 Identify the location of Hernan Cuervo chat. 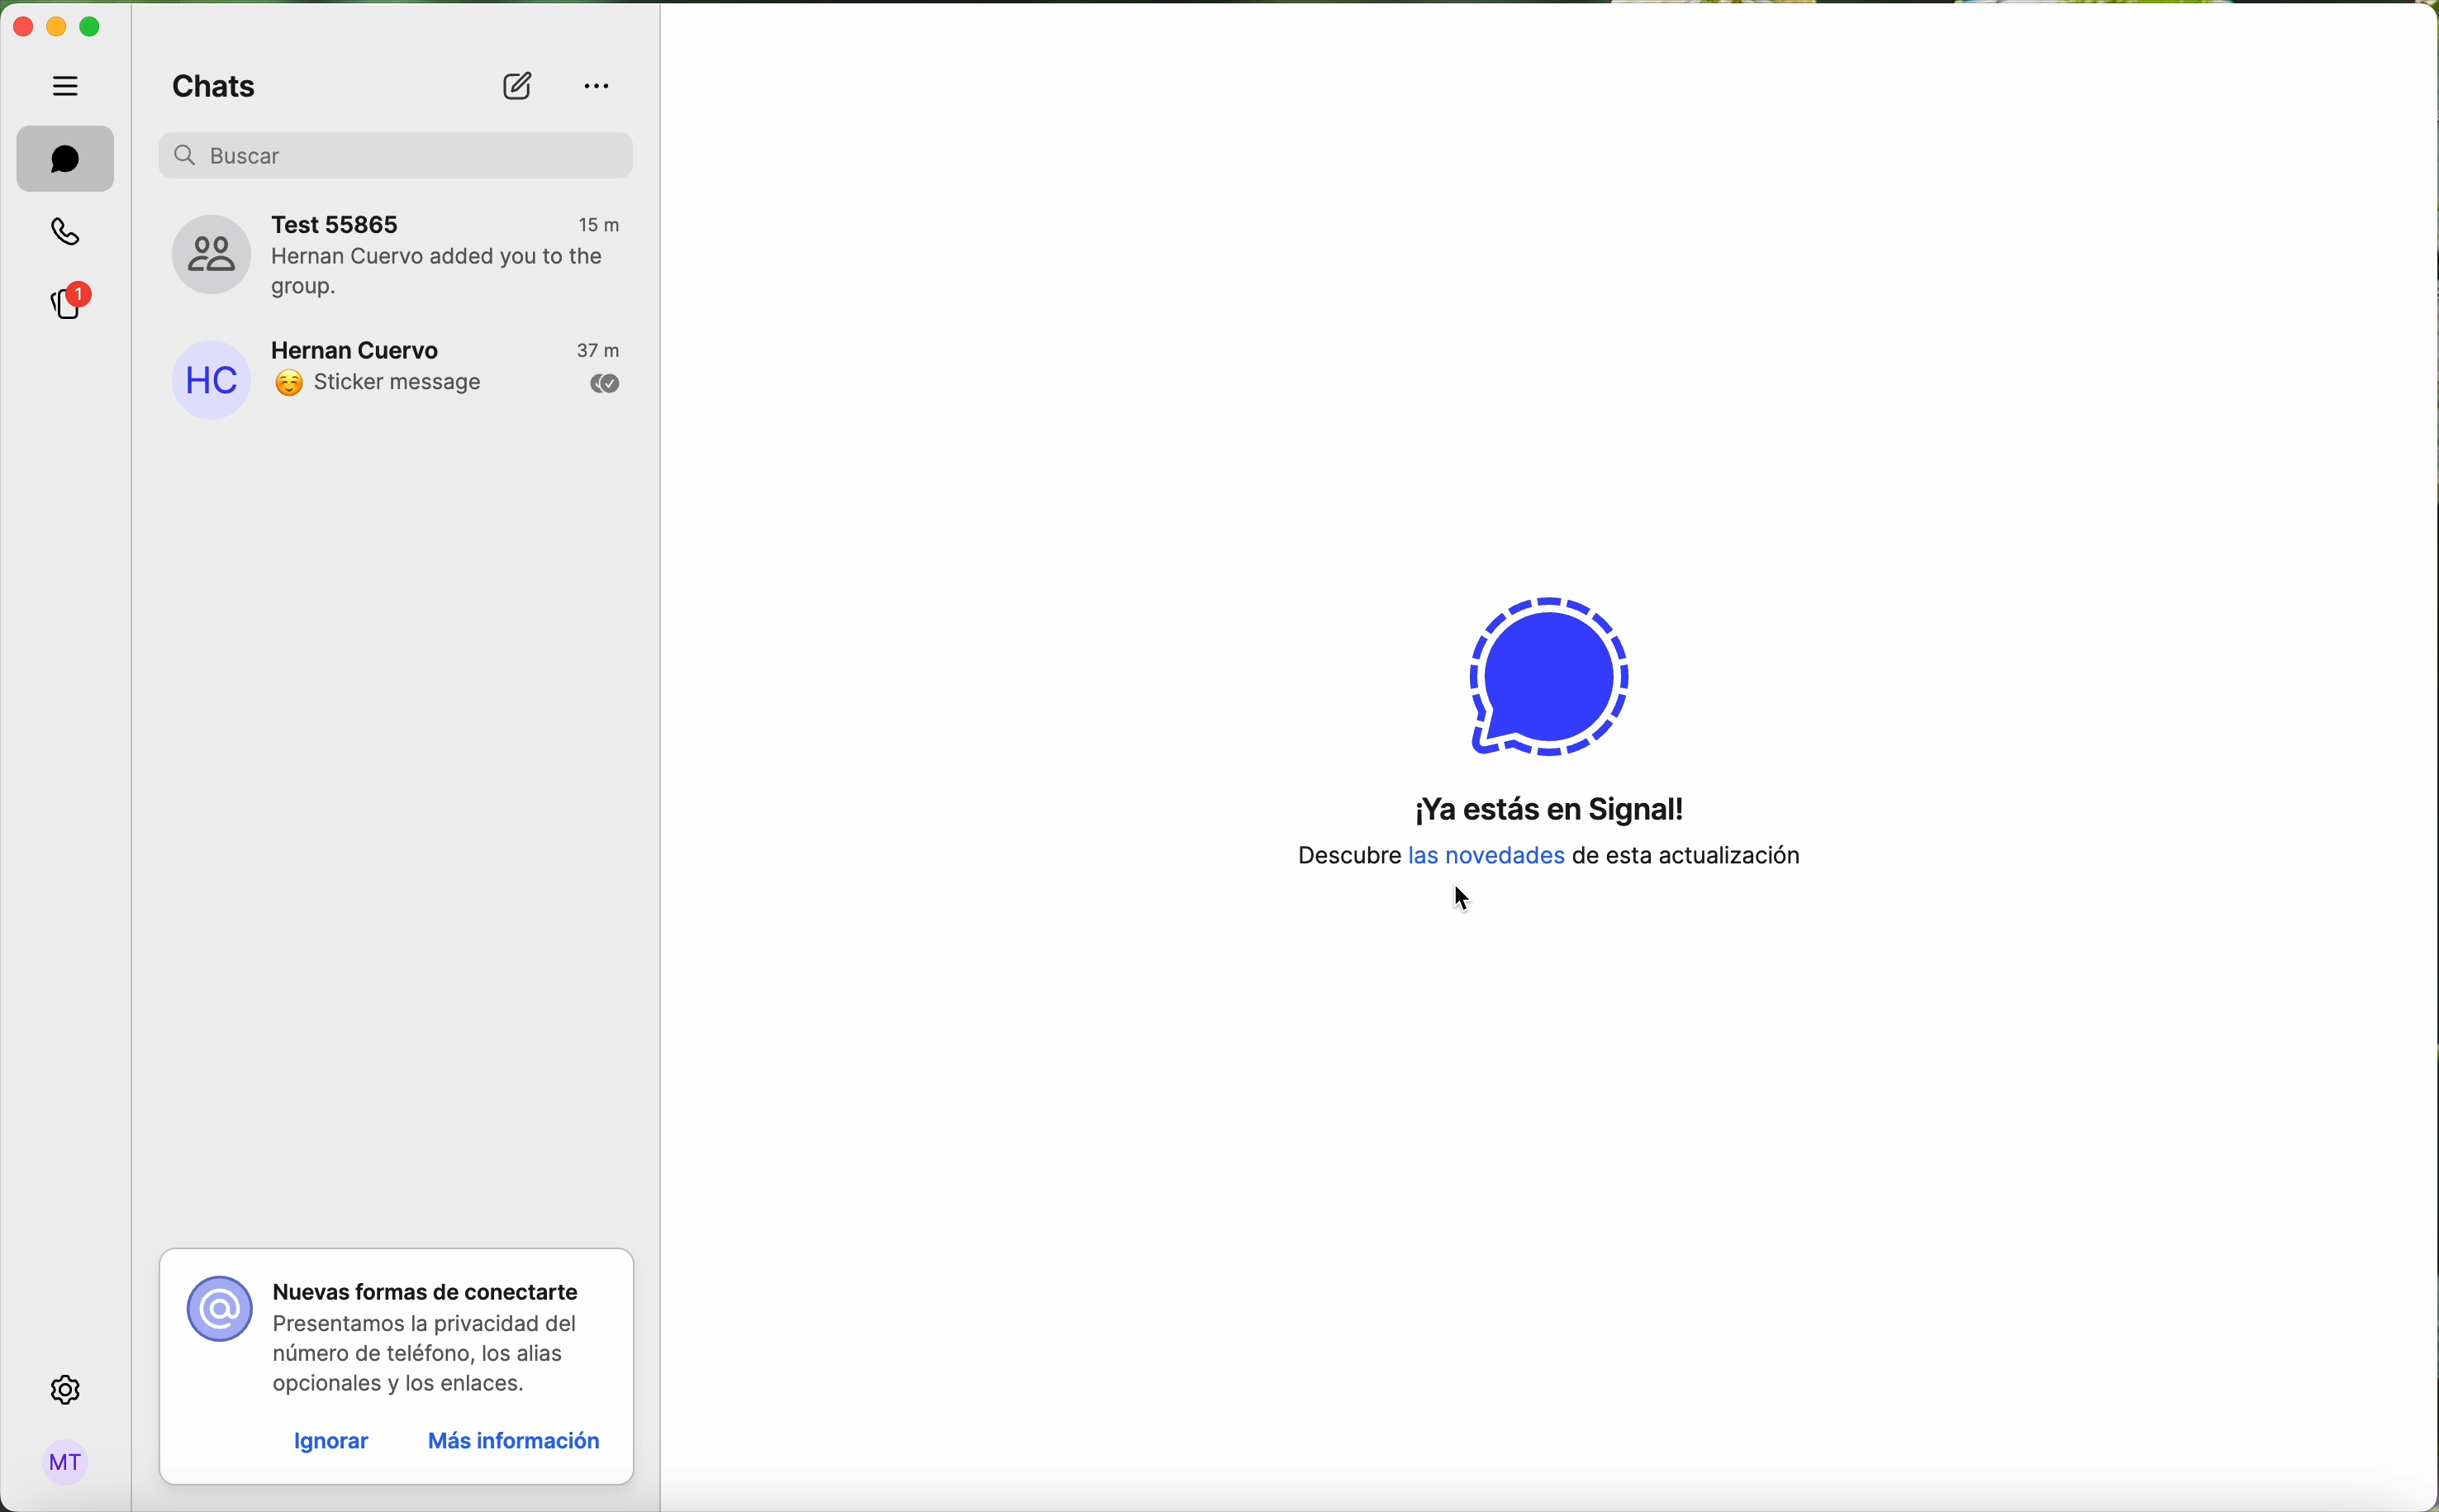
(410, 374).